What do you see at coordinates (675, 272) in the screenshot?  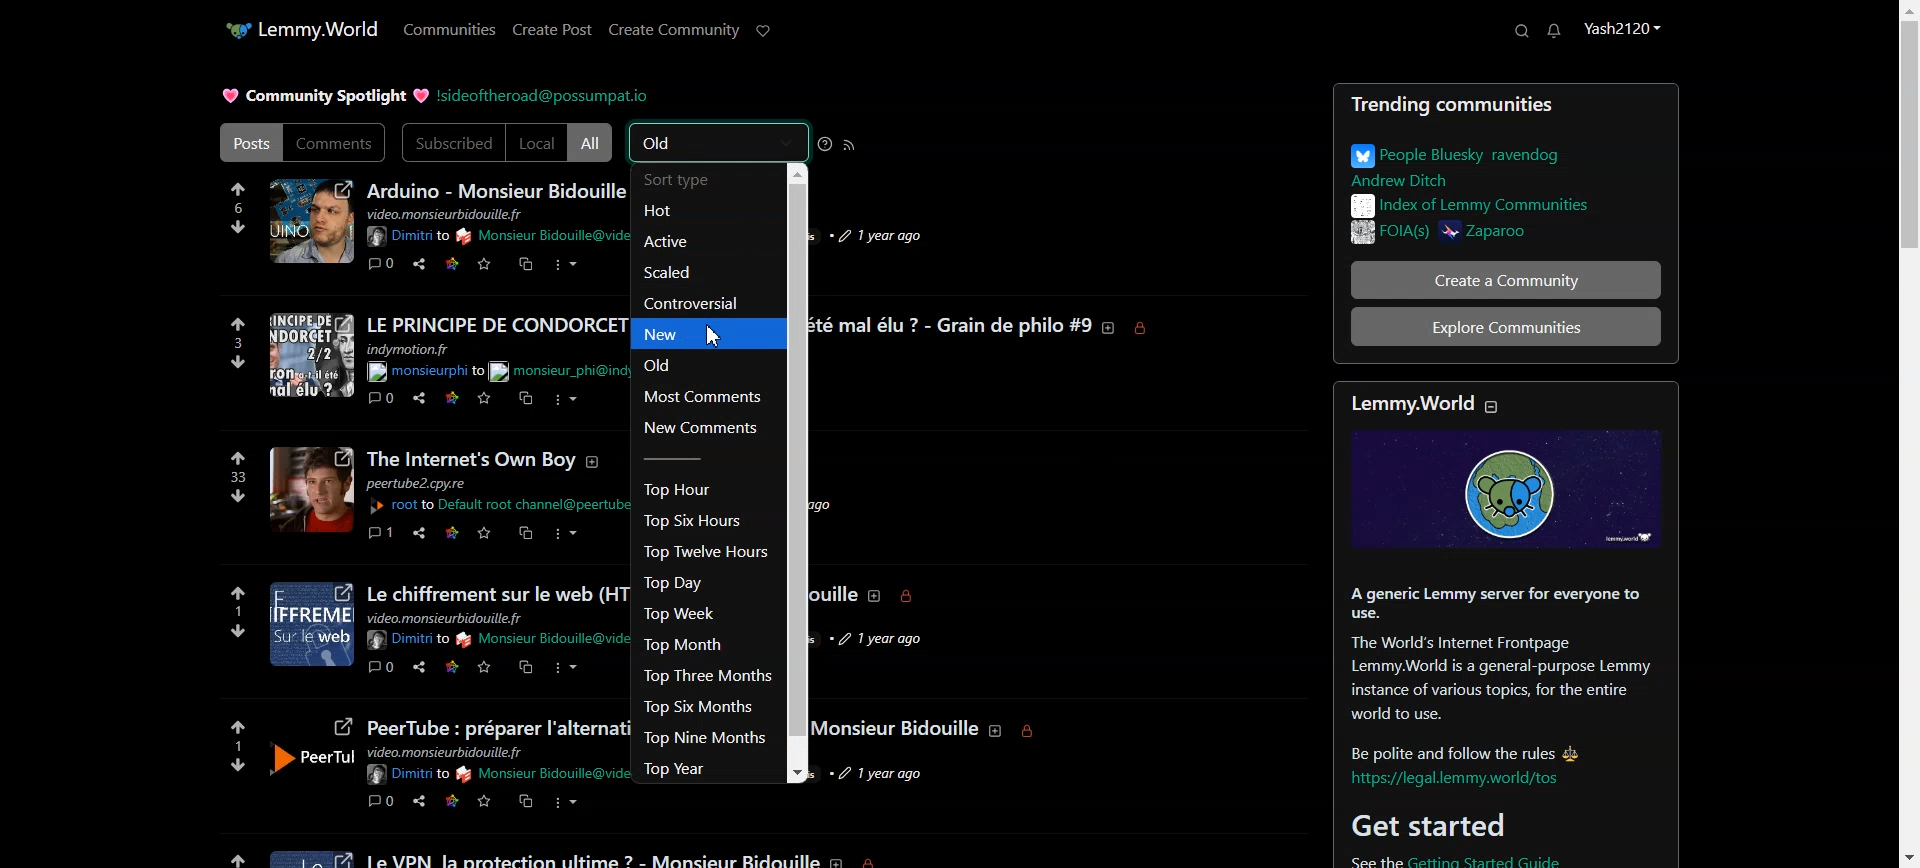 I see `Scaled` at bounding box center [675, 272].